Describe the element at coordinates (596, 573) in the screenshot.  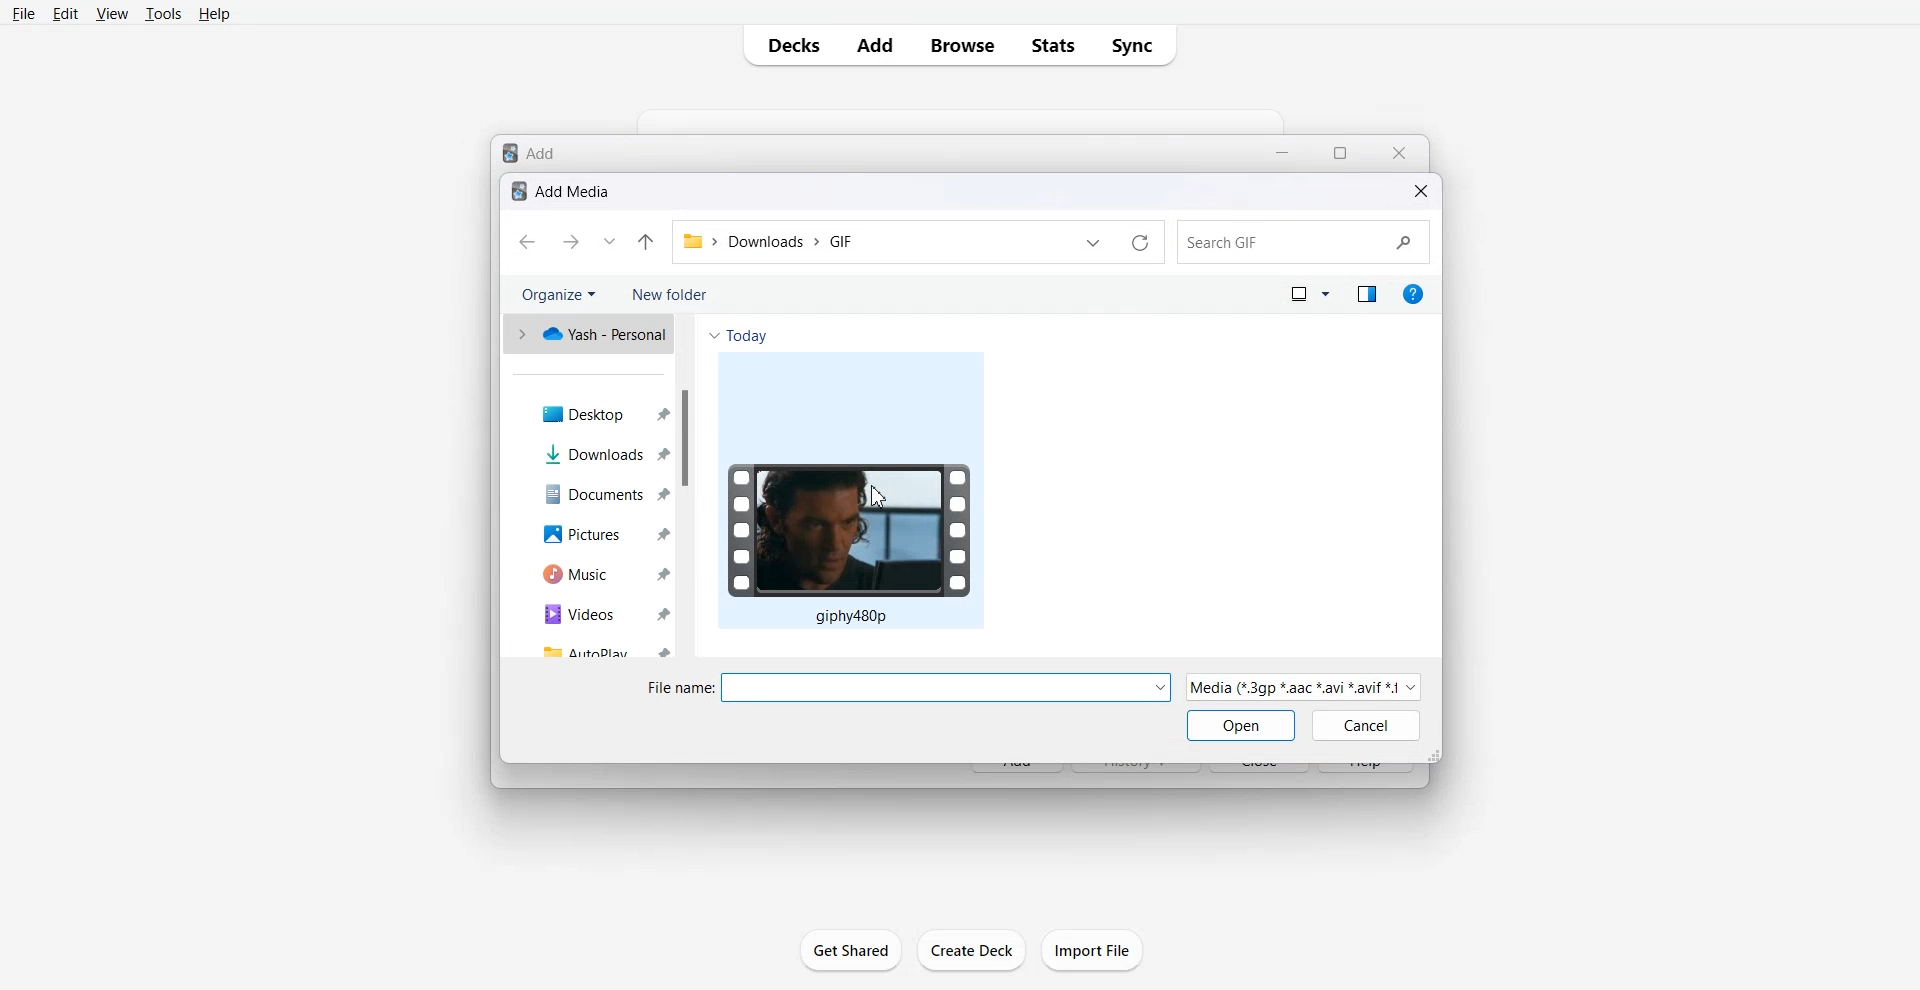
I see `Music` at that location.